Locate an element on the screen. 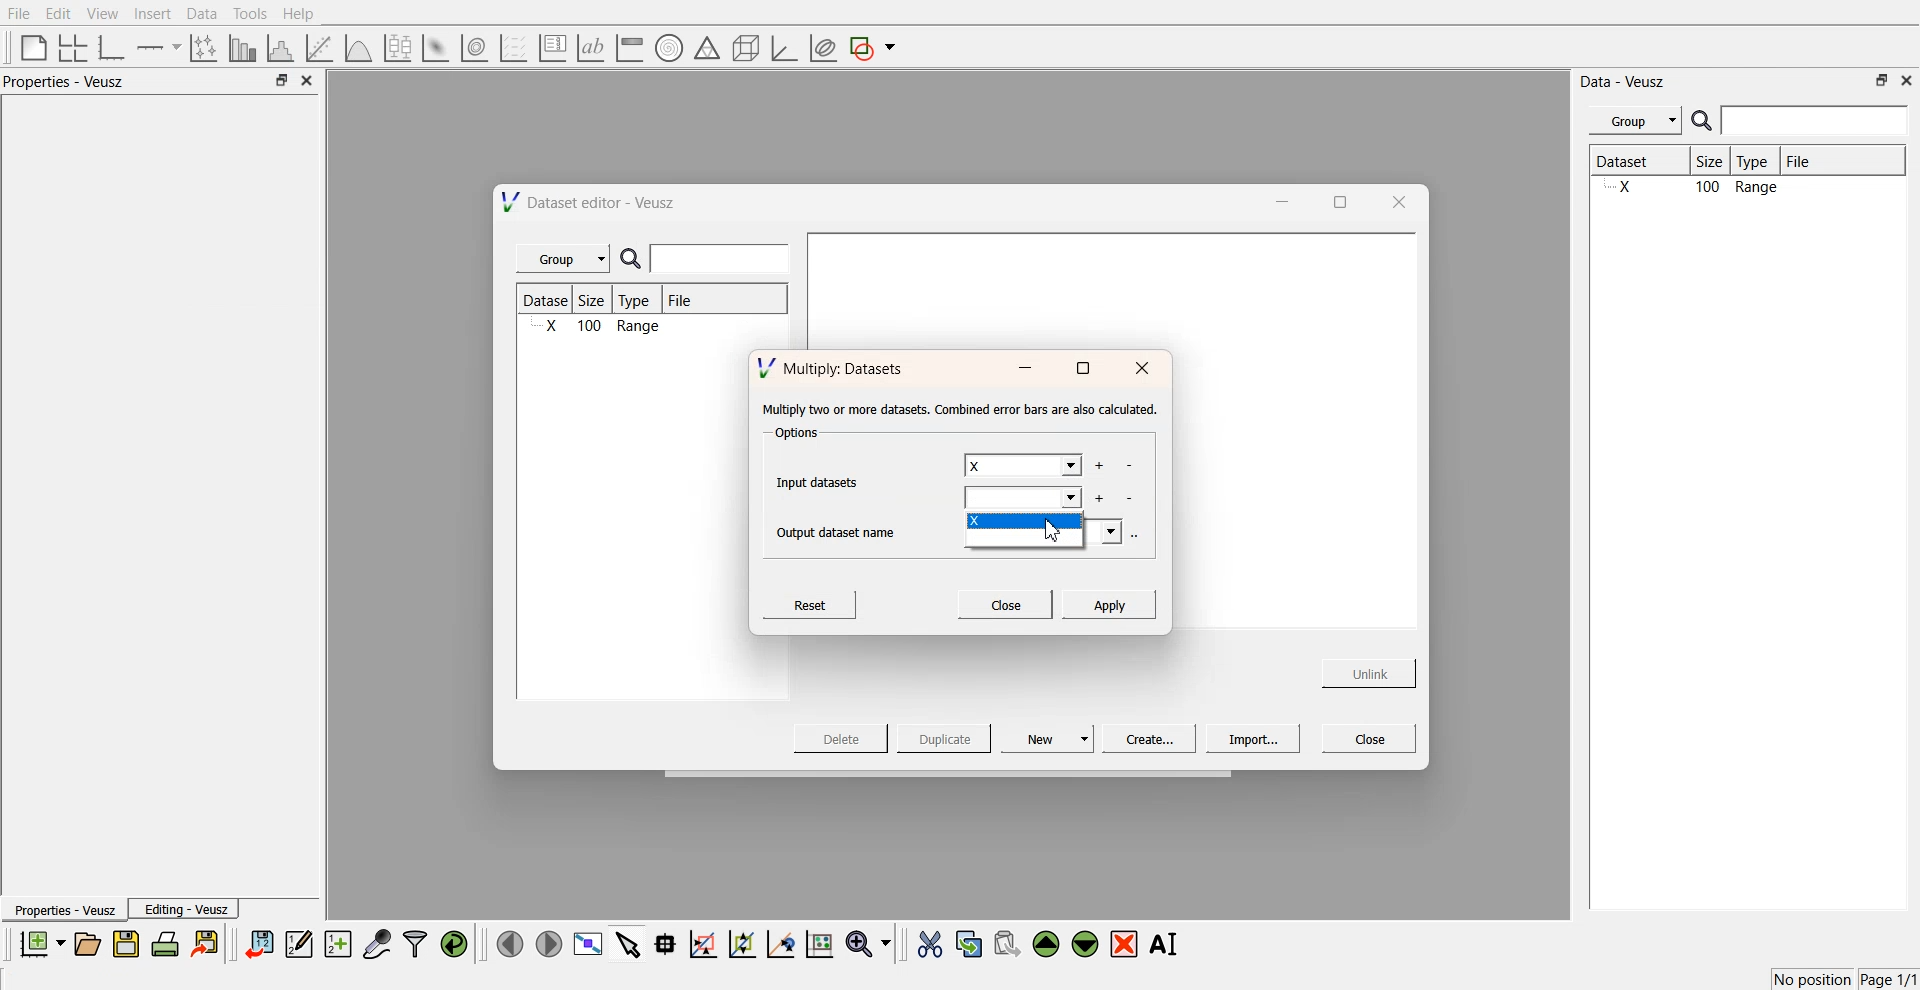  search icon is located at coordinates (635, 260).